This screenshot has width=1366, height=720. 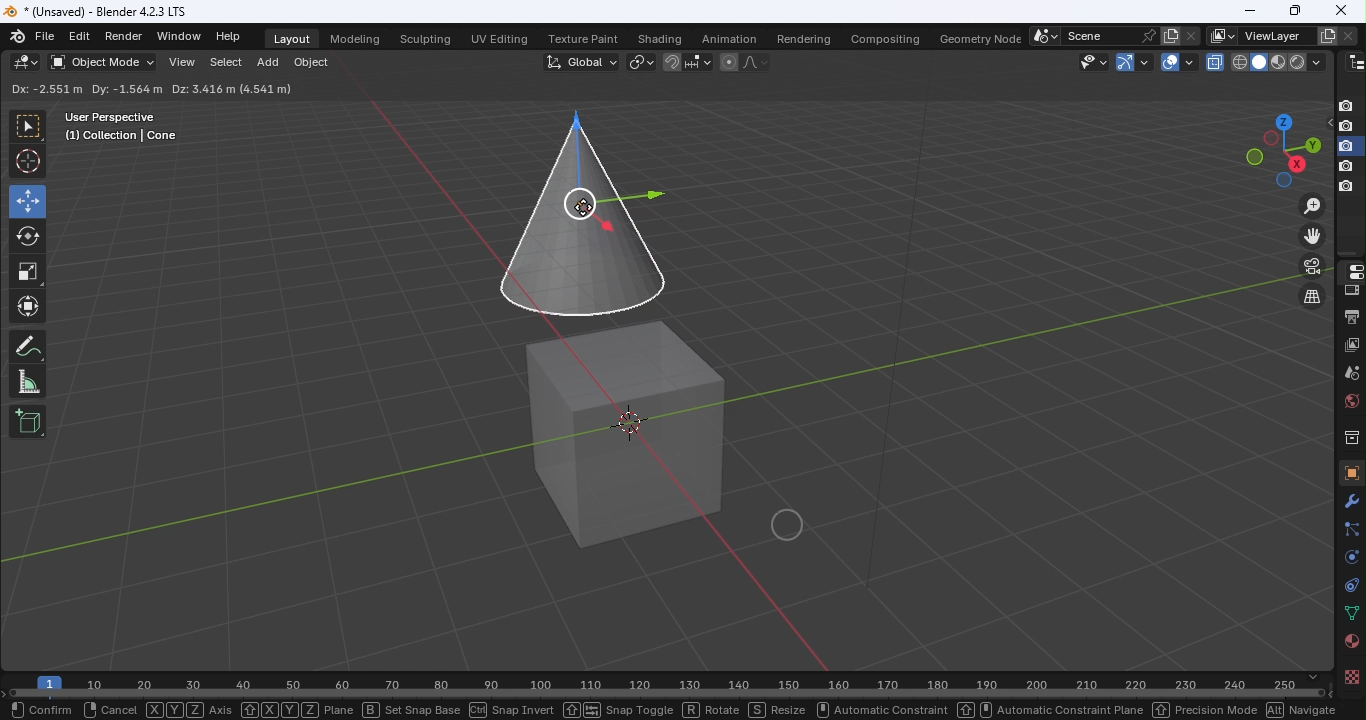 I want to click on Selectability and visibility, so click(x=1095, y=61).